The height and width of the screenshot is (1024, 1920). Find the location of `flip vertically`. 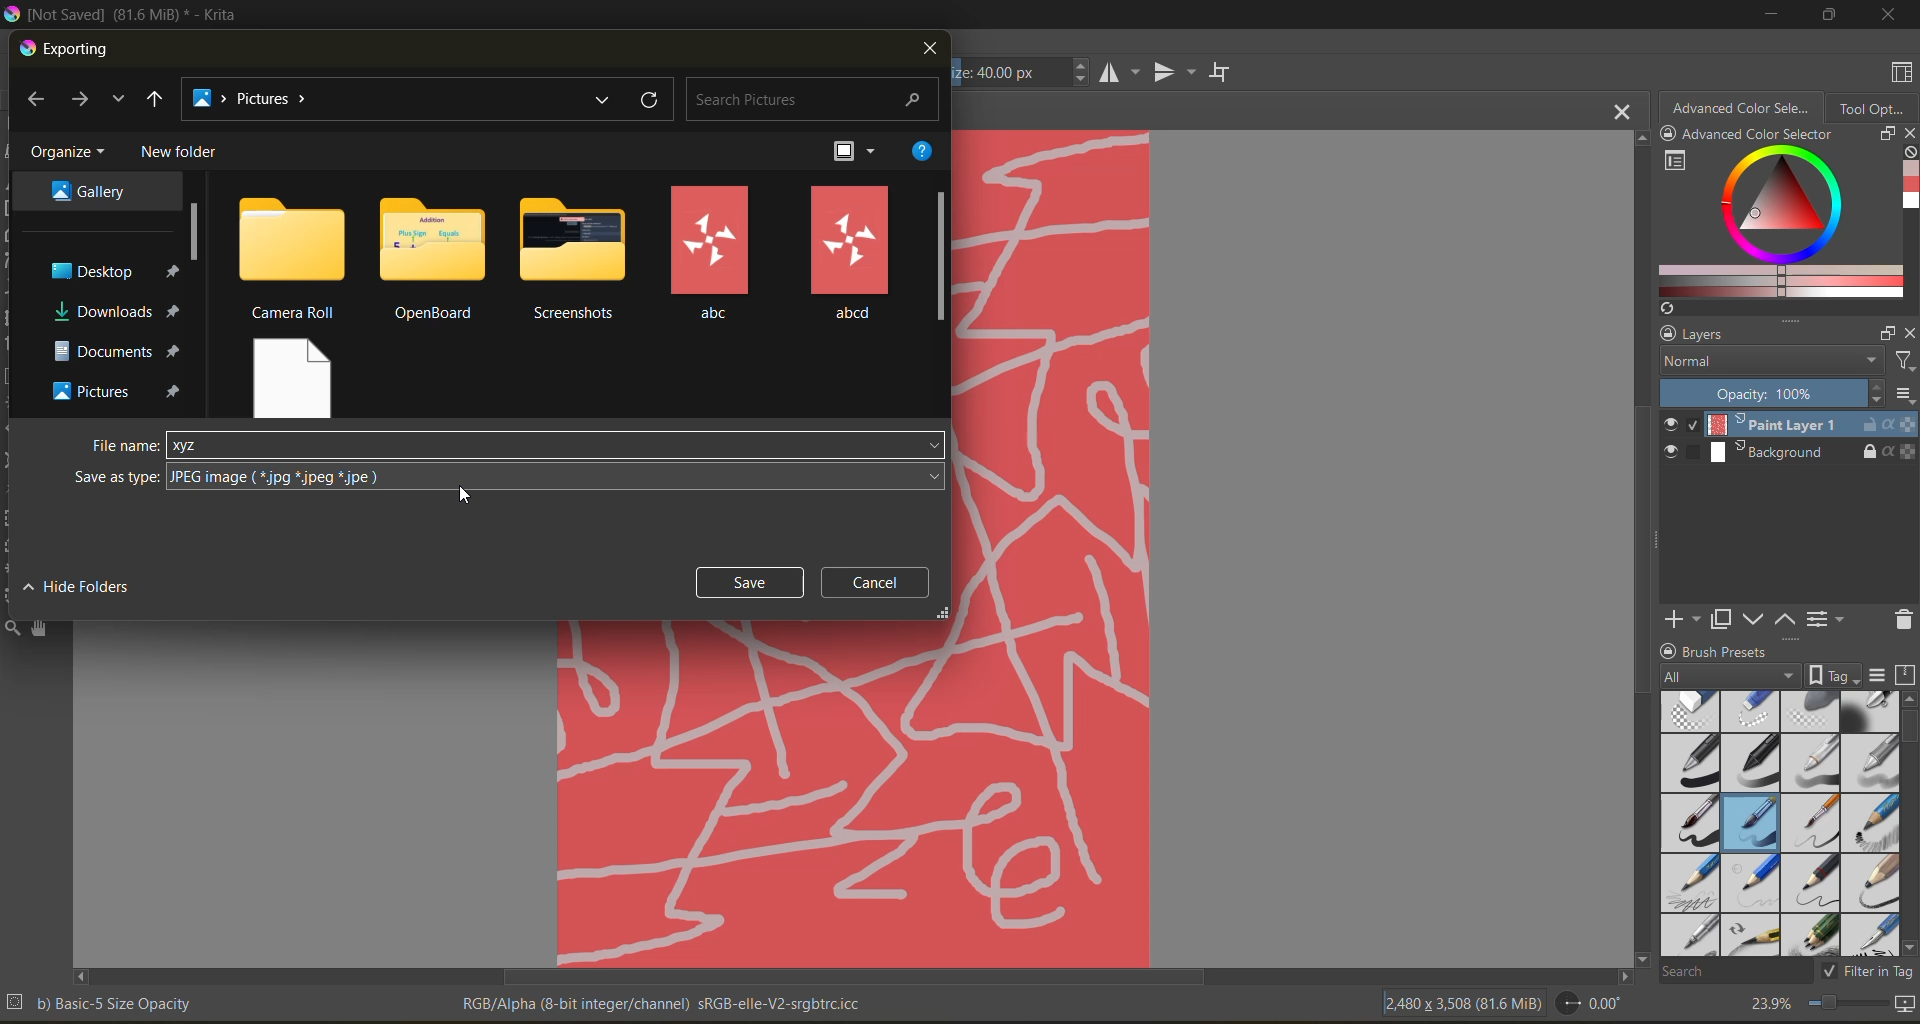

flip vertically is located at coordinates (1171, 74).